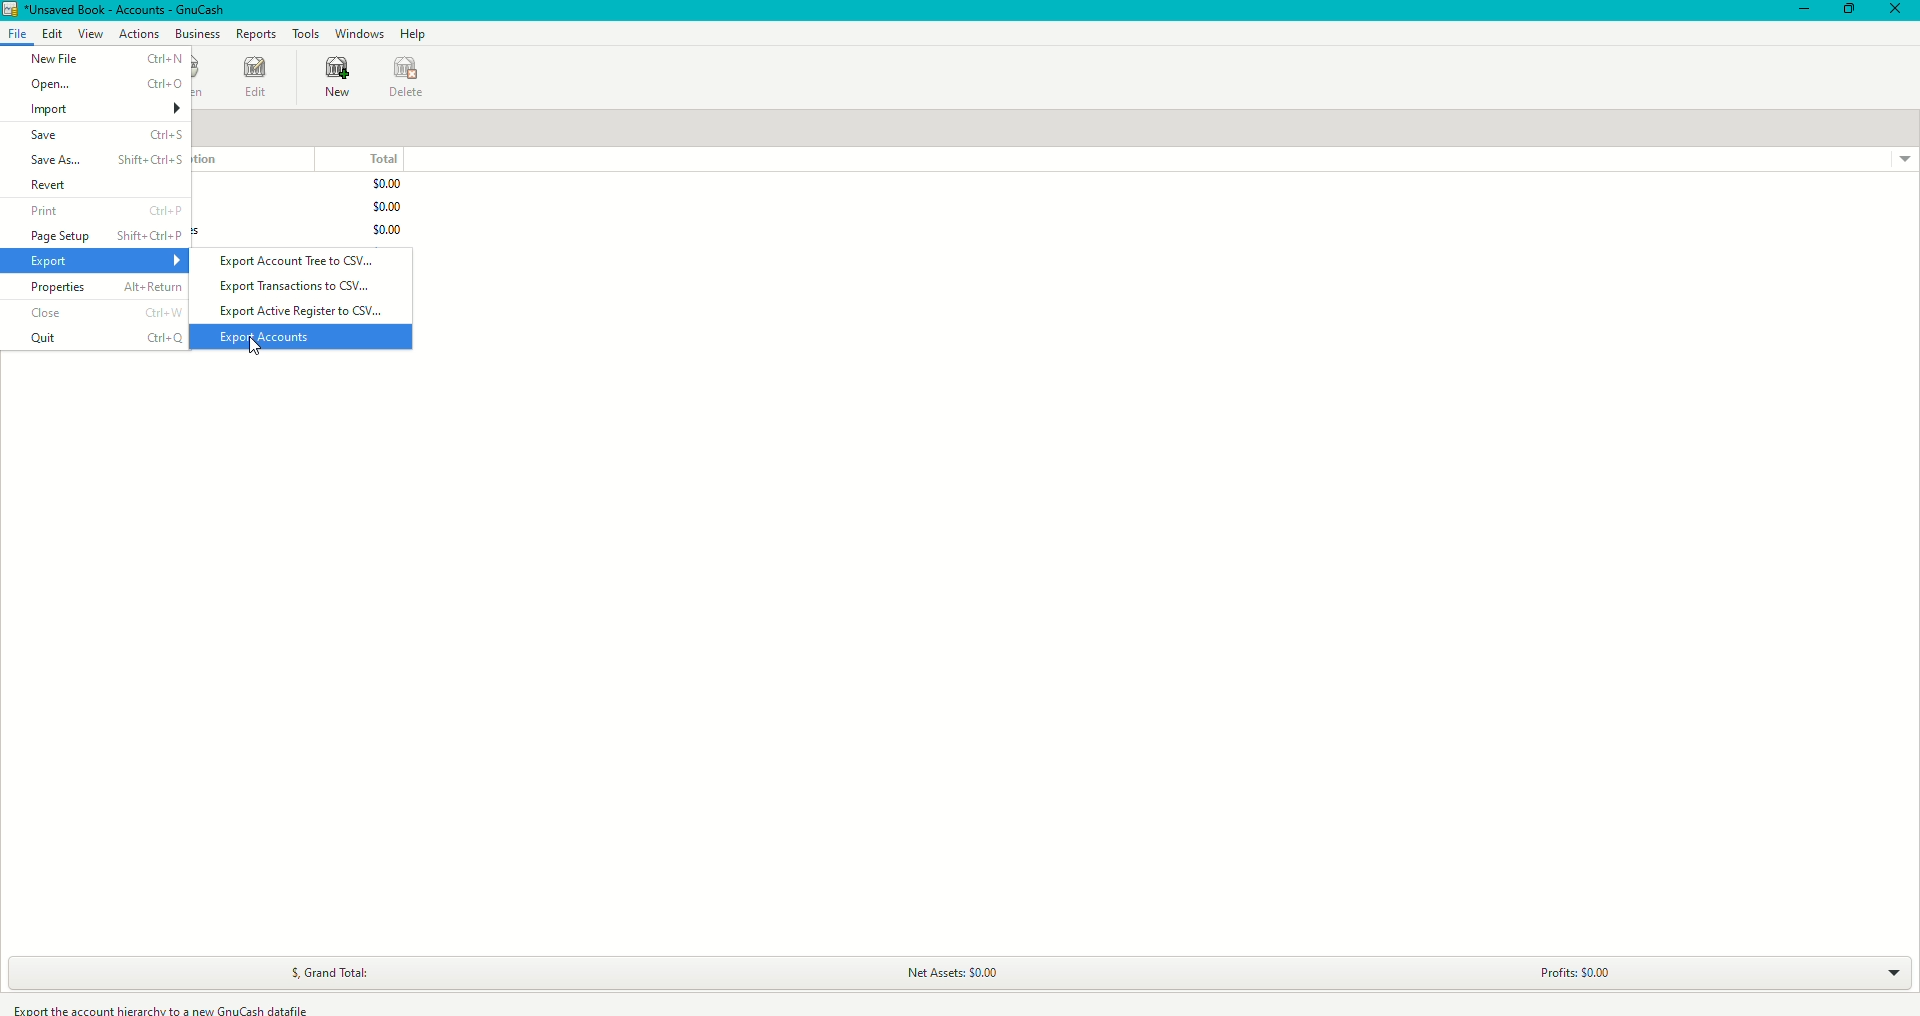  I want to click on Grant Total, so click(343, 967).